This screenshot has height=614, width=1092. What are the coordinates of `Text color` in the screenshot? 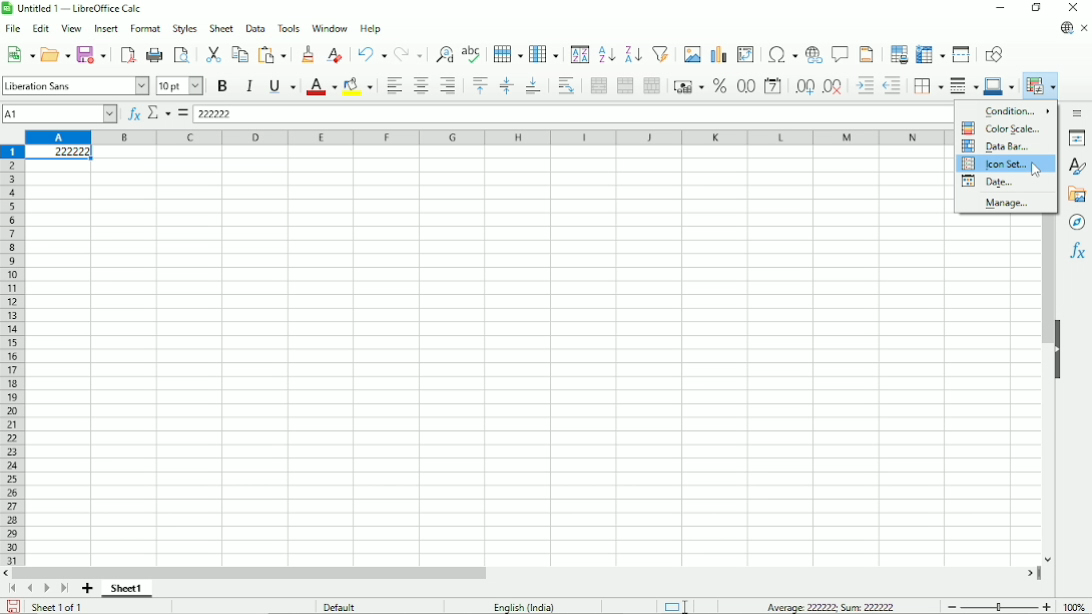 It's located at (321, 86).